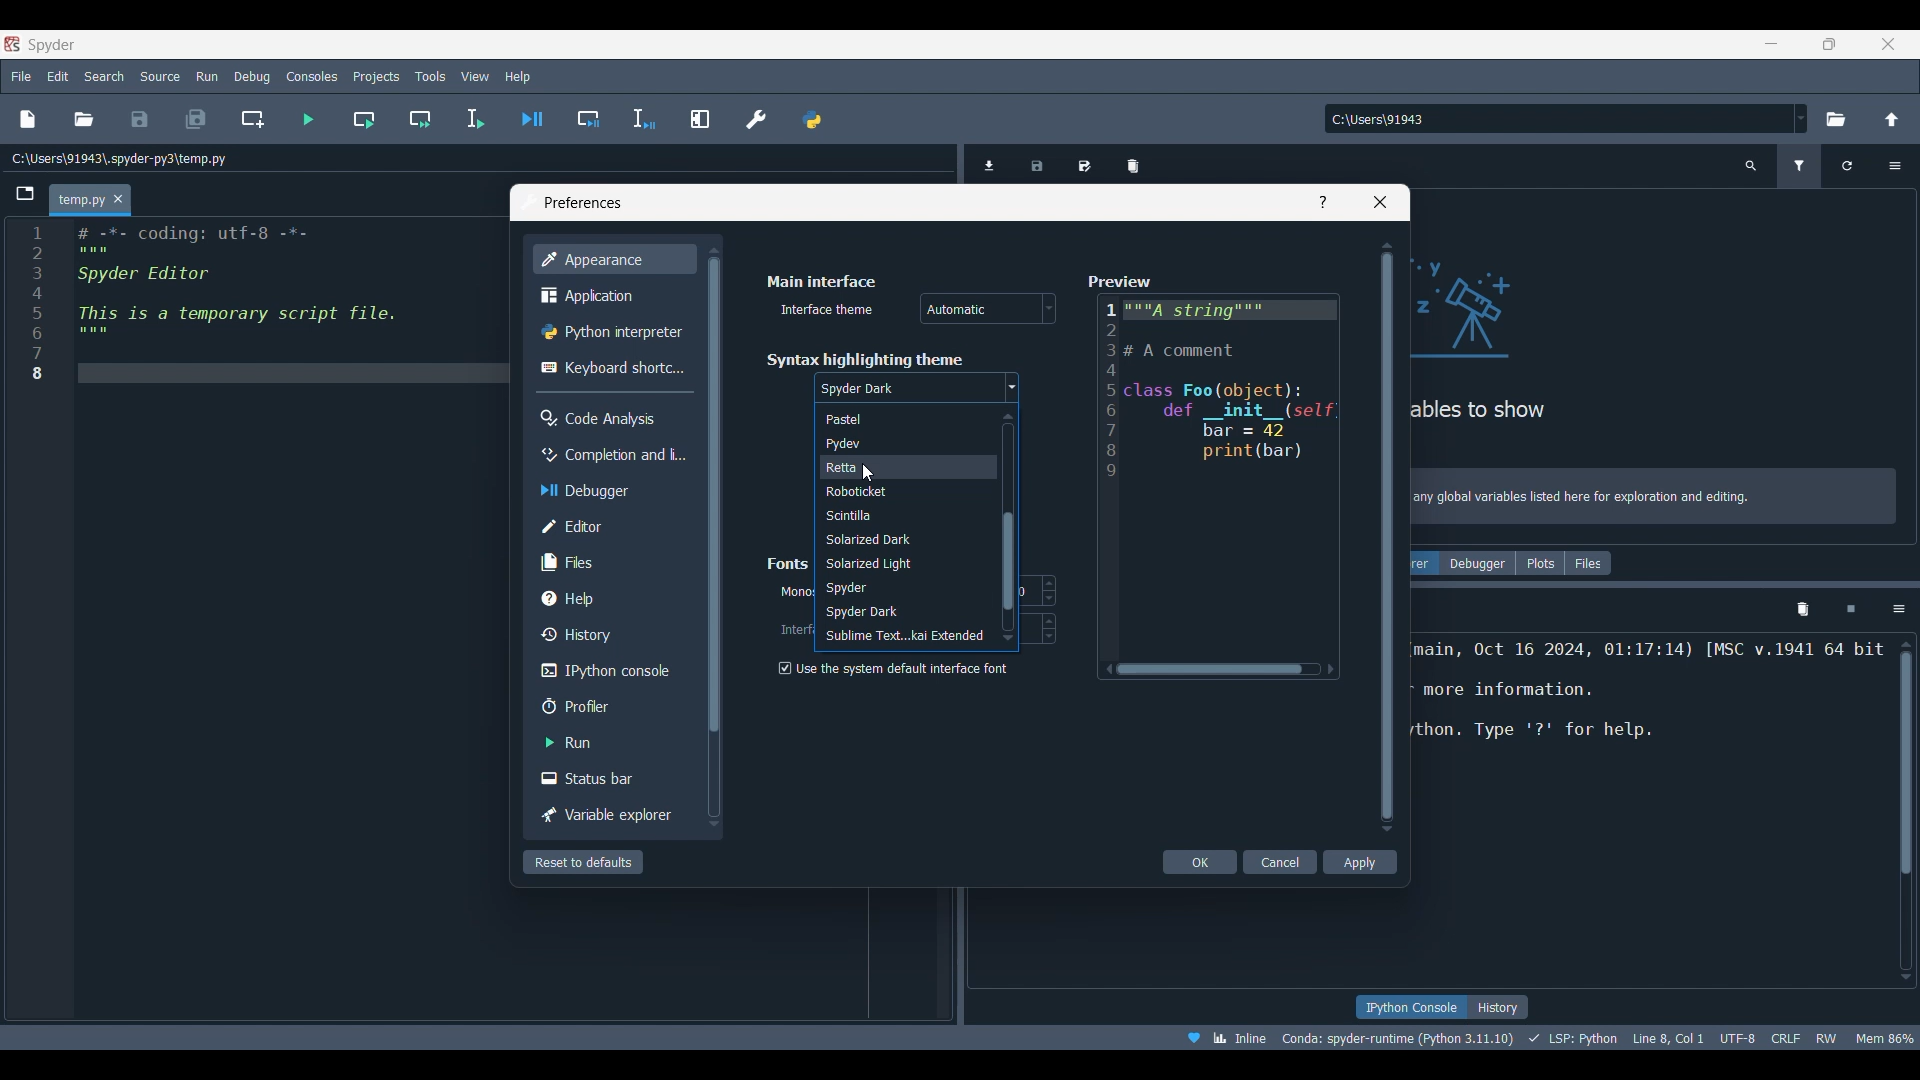 Image resolution: width=1920 pixels, height=1080 pixels. I want to click on rw, so click(1828, 1037).